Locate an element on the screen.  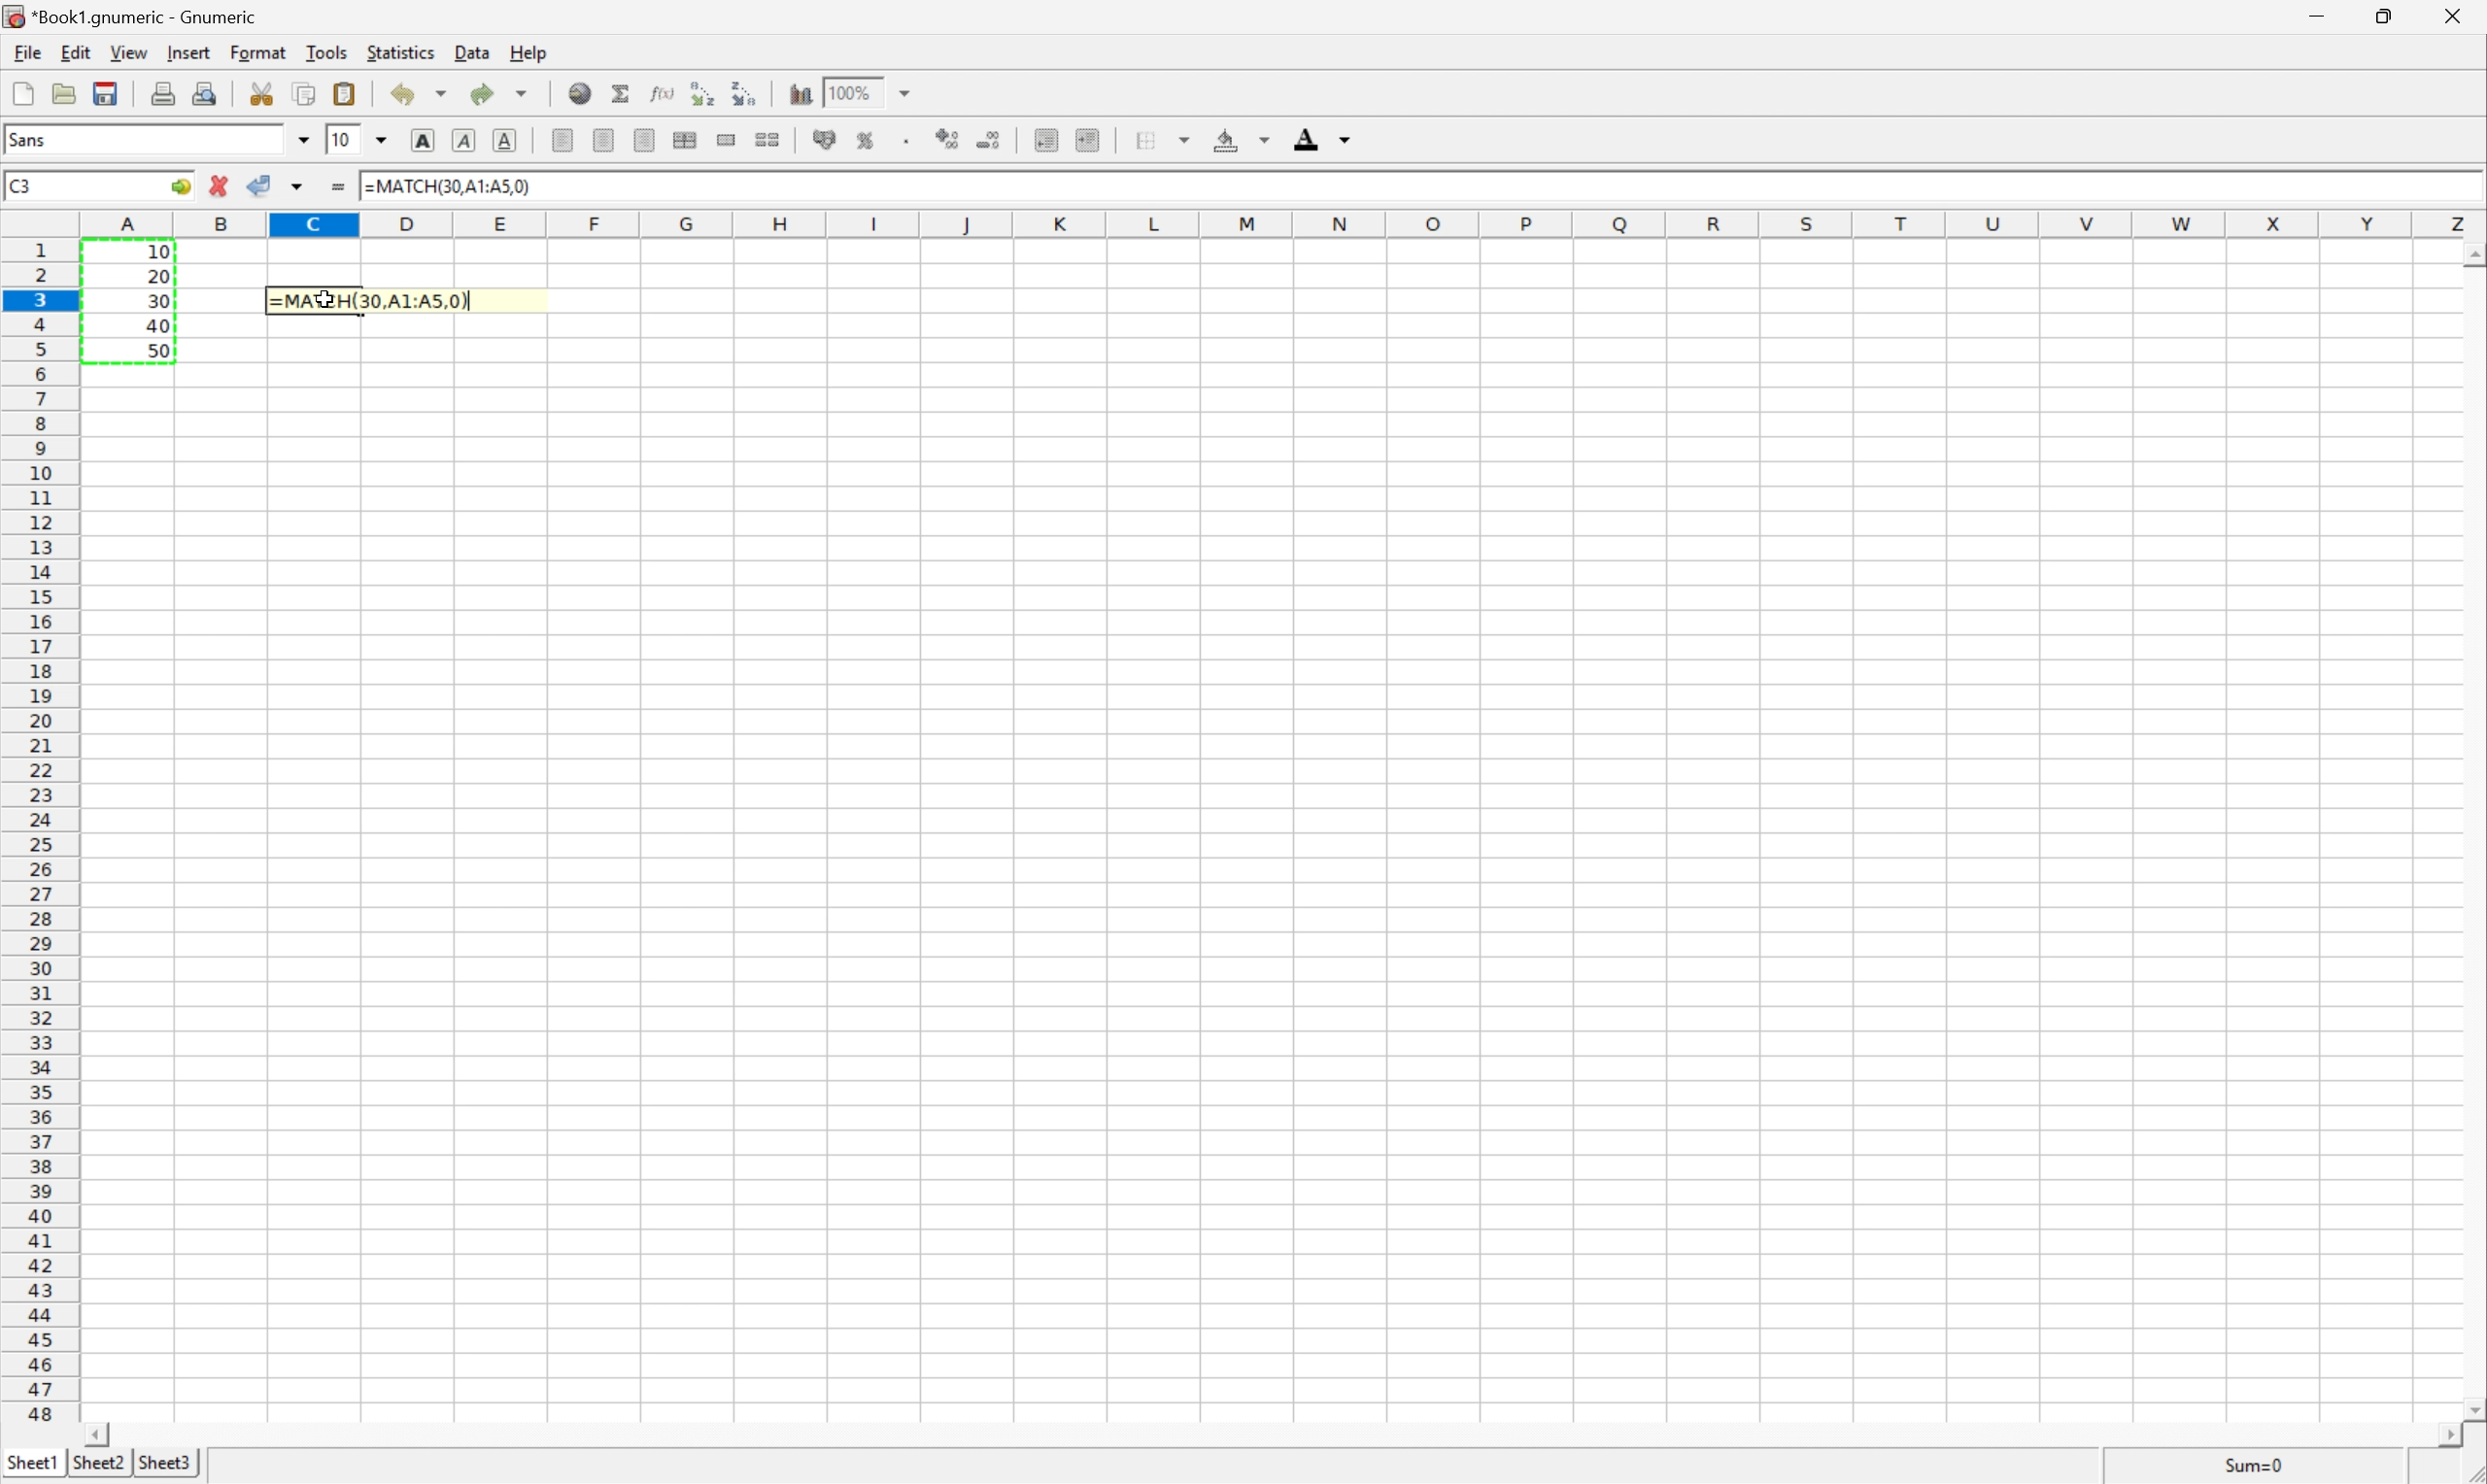
Underline text is located at coordinates (505, 143).